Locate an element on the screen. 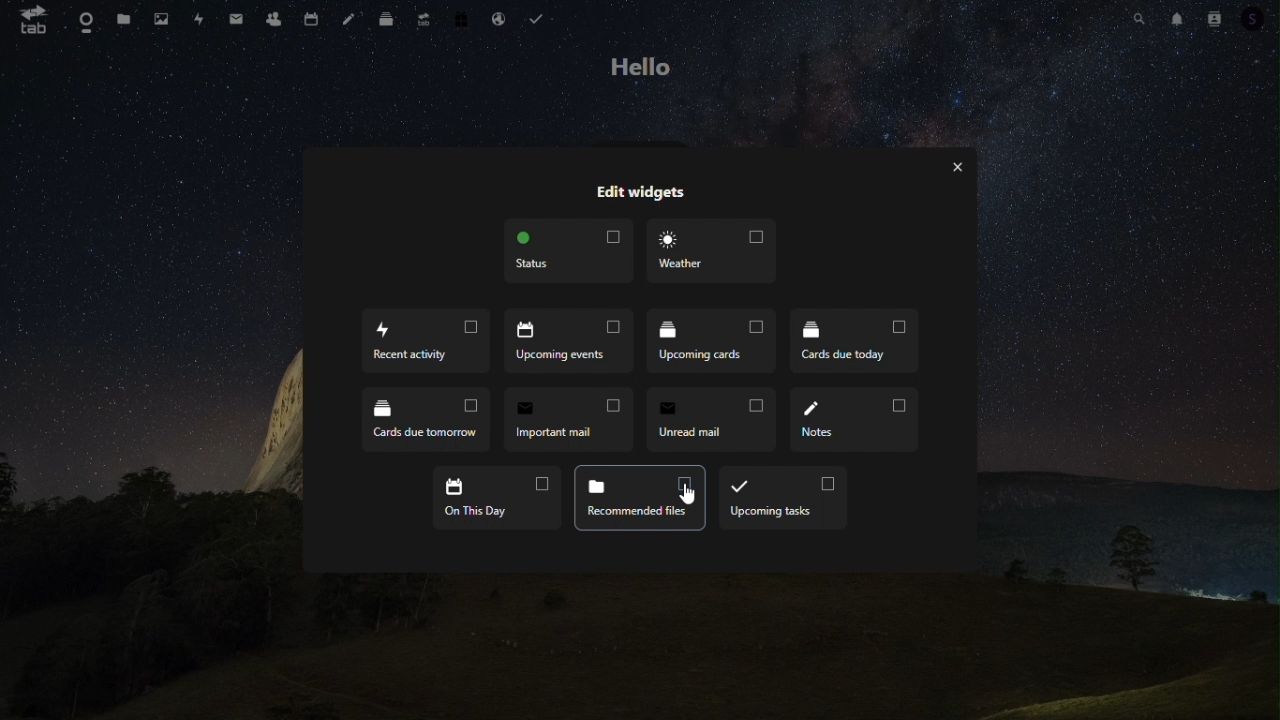  Recent activity is located at coordinates (427, 343).